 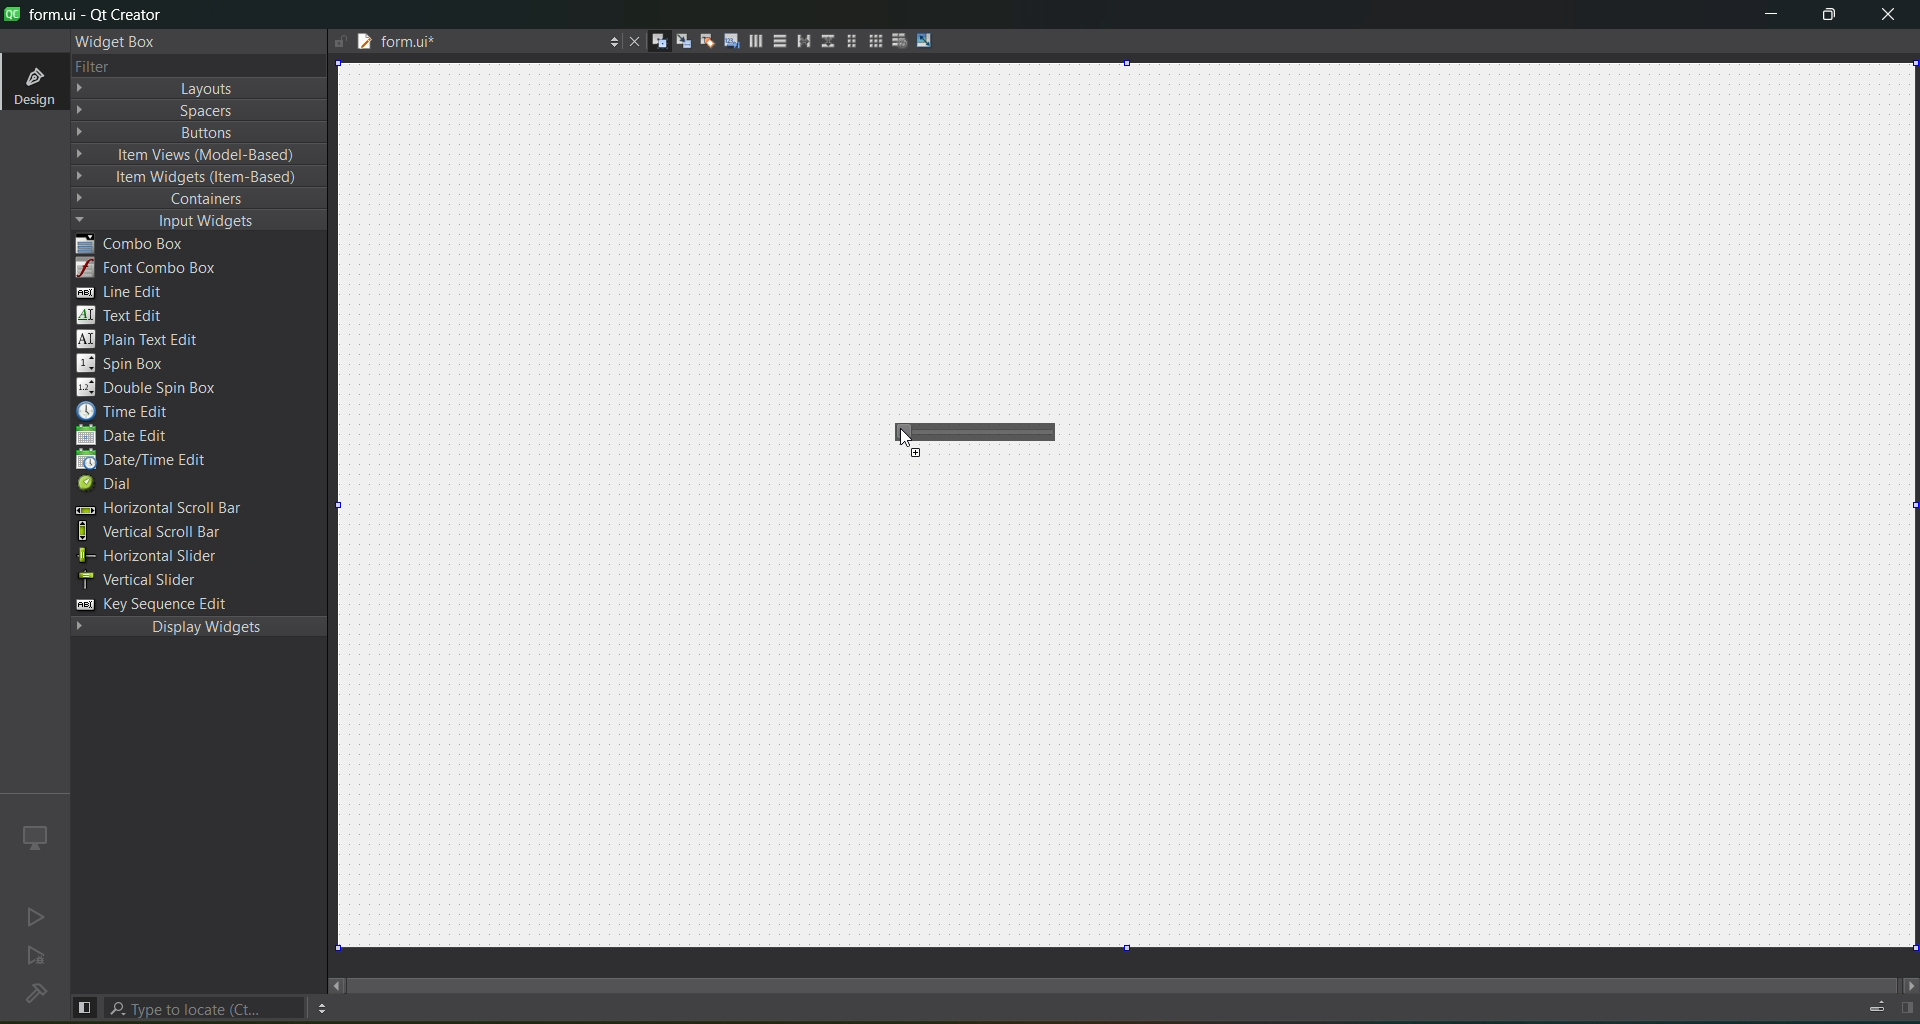 I want to click on horizontal slider, so click(x=156, y=558).